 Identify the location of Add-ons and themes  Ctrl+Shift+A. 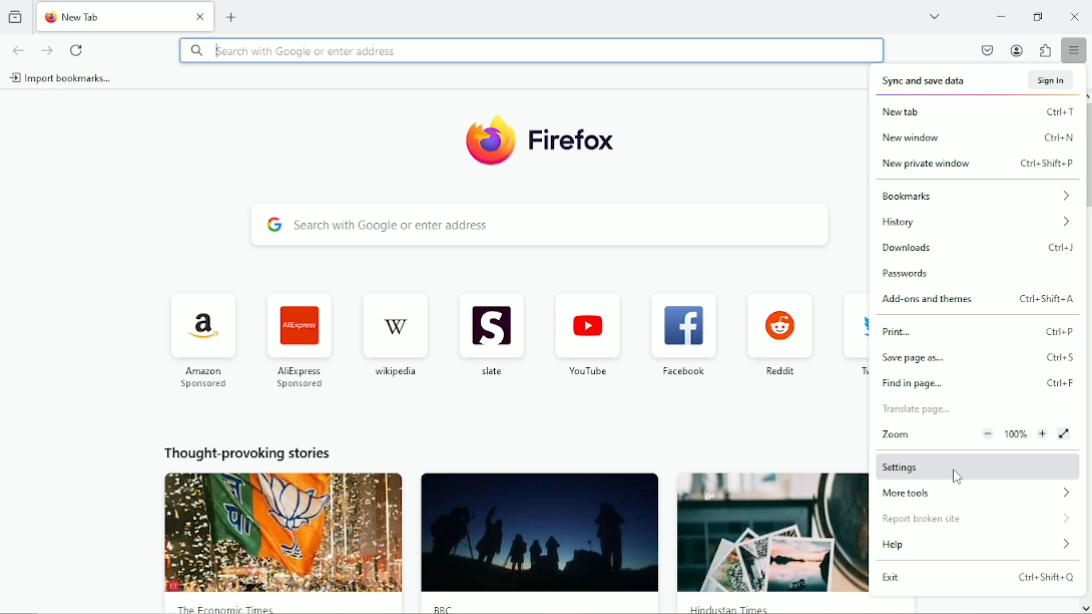
(977, 299).